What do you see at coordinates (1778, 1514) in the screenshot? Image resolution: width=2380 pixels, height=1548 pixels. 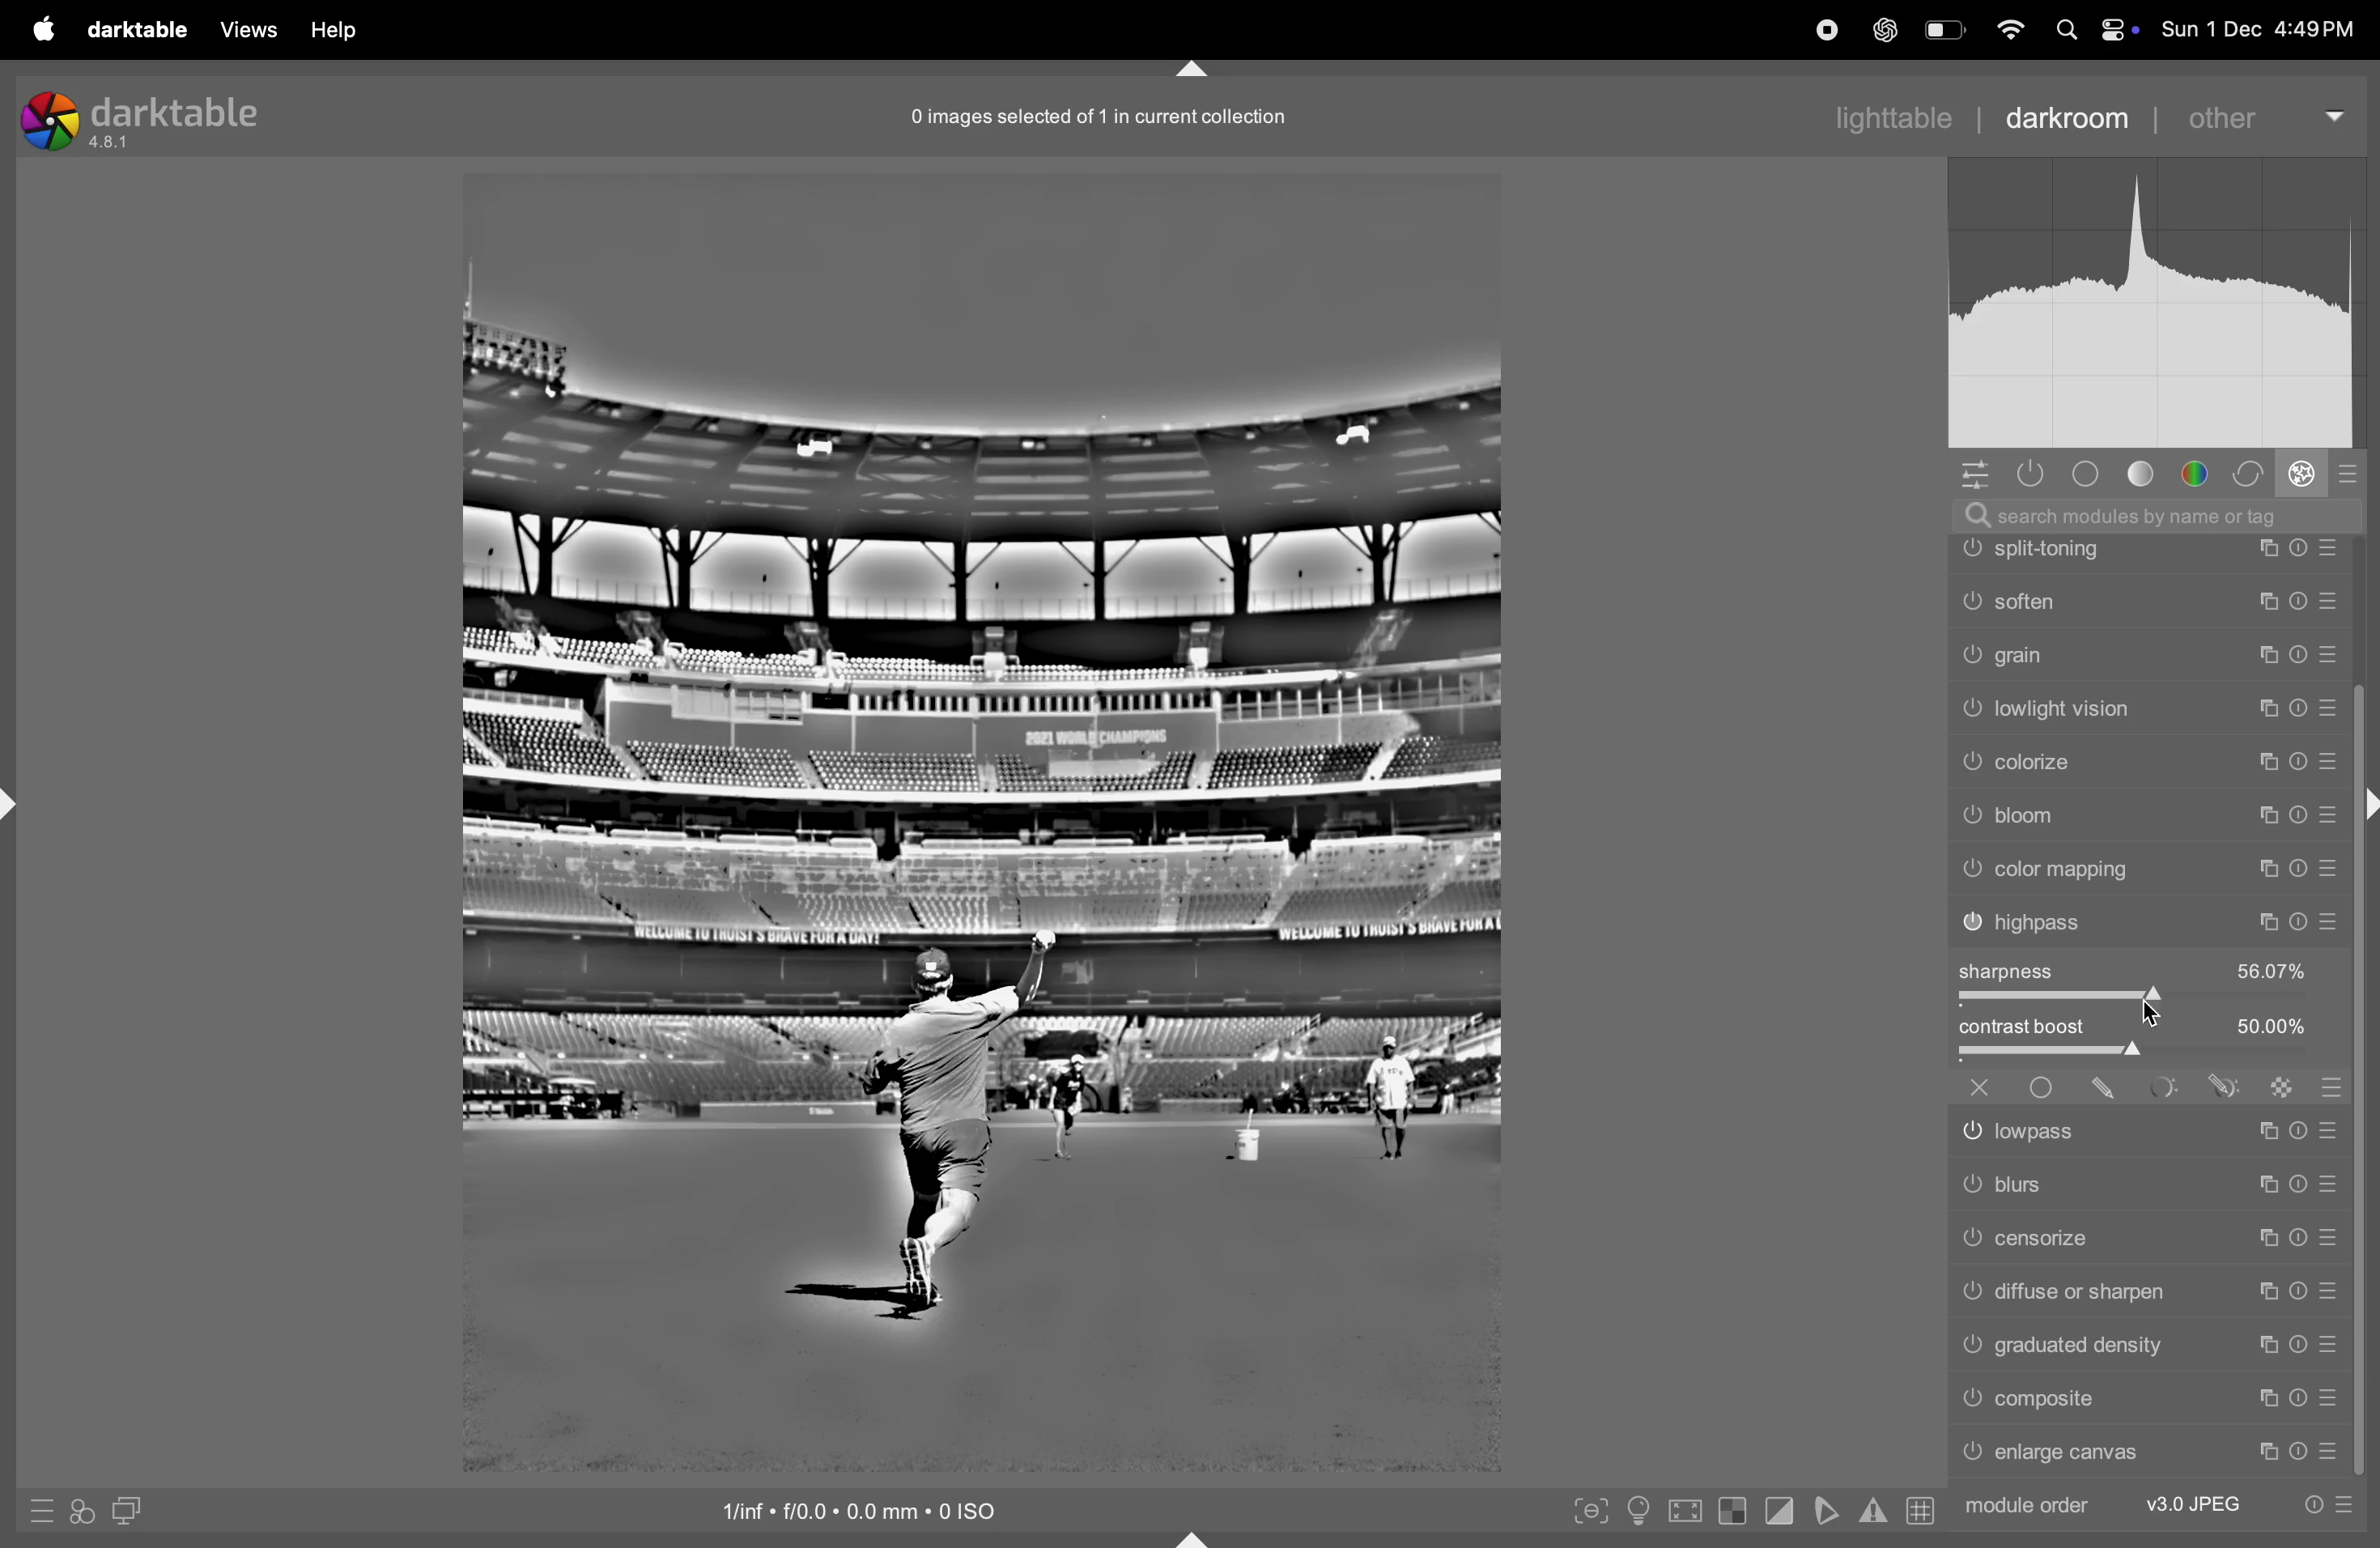 I see `toggle clipping indications` at bounding box center [1778, 1514].